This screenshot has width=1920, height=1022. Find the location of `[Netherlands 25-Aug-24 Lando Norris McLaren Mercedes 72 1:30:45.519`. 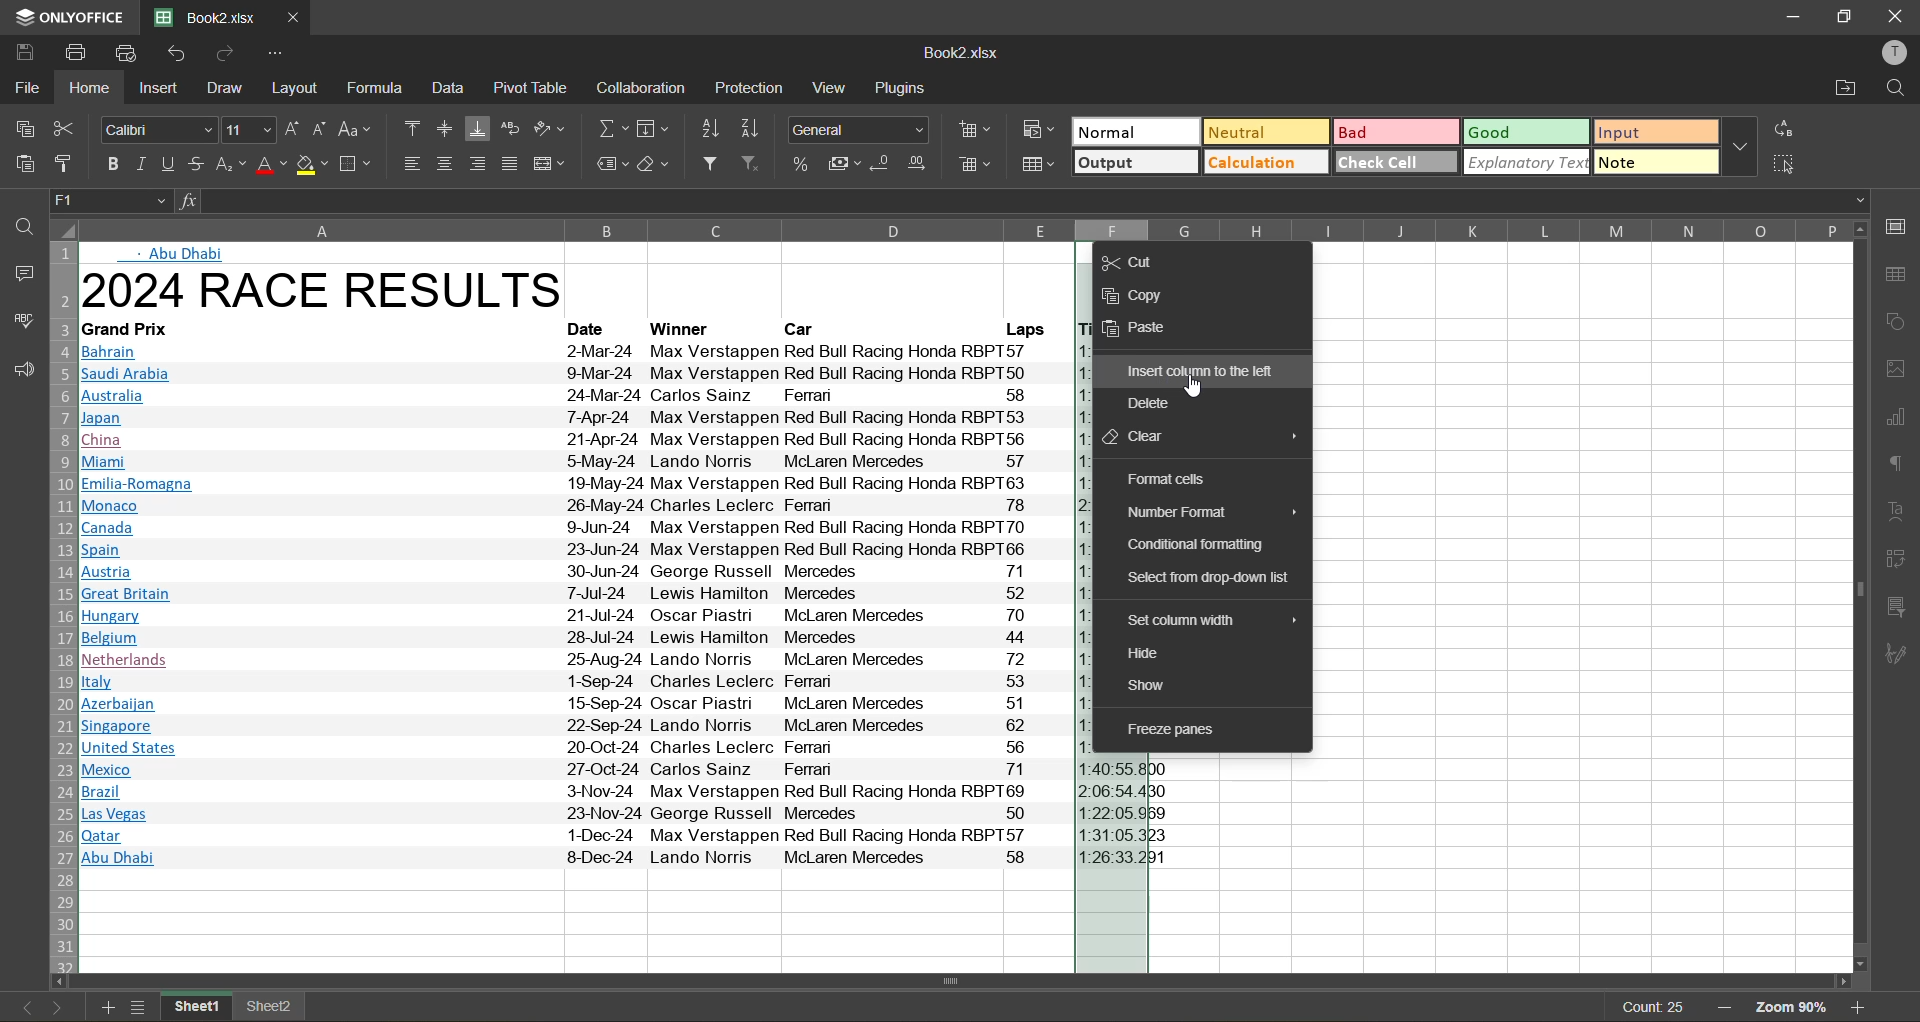

[Netherlands 25-Aug-24 Lando Norris McLaren Mercedes 72 1:30:45.519 is located at coordinates (572, 661).